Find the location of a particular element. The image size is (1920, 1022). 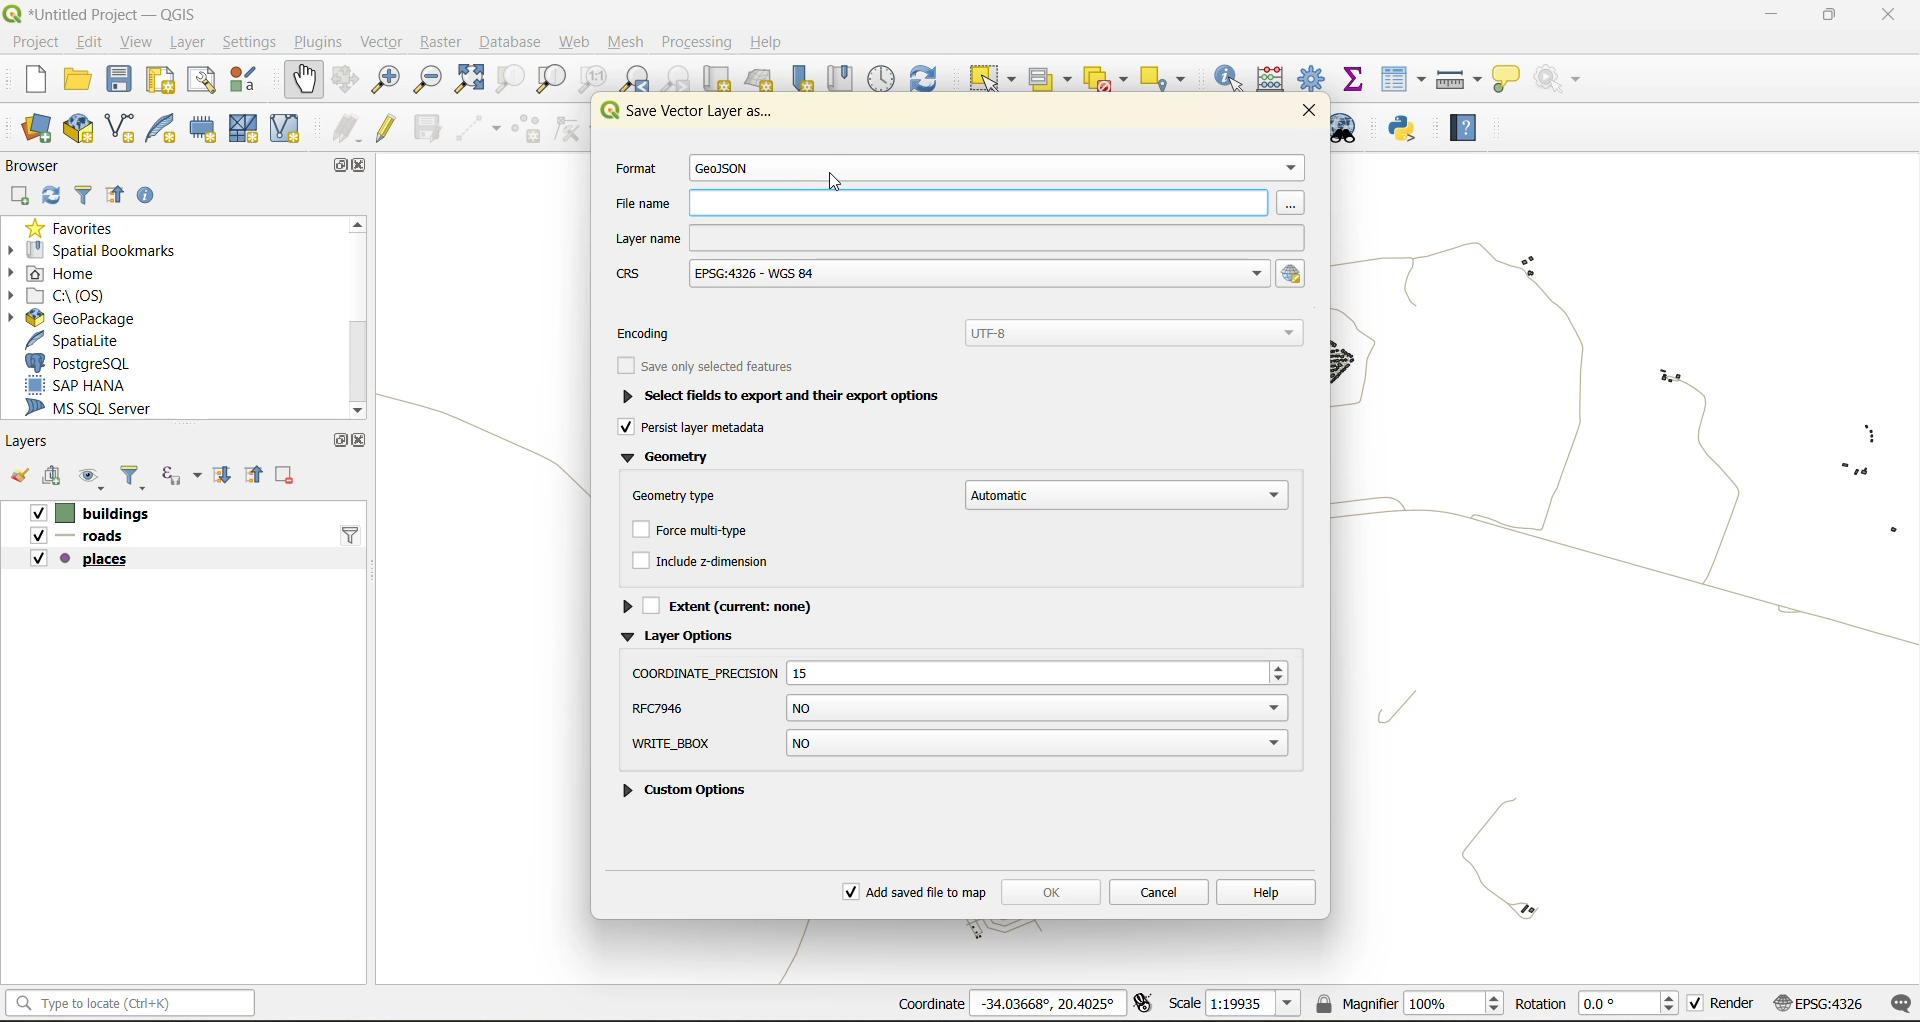

raster is located at coordinates (443, 44).